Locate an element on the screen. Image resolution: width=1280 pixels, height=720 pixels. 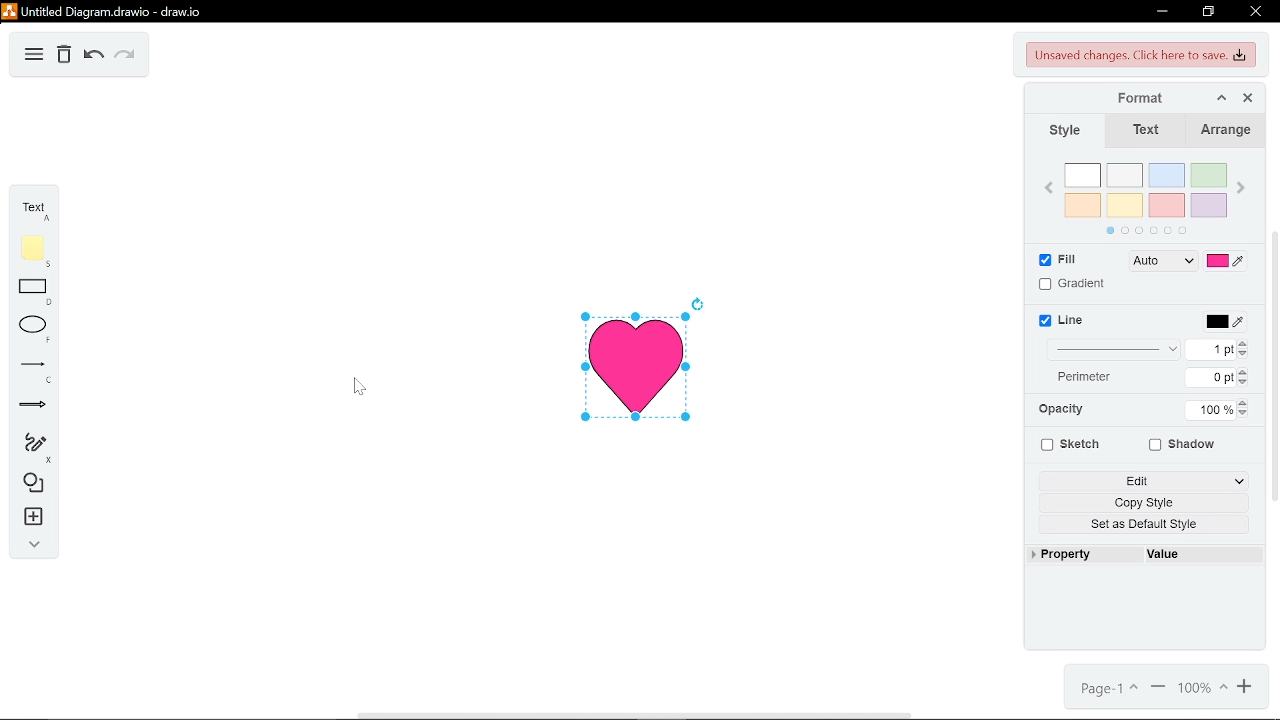
line style is located at coordinates (1113, 349).